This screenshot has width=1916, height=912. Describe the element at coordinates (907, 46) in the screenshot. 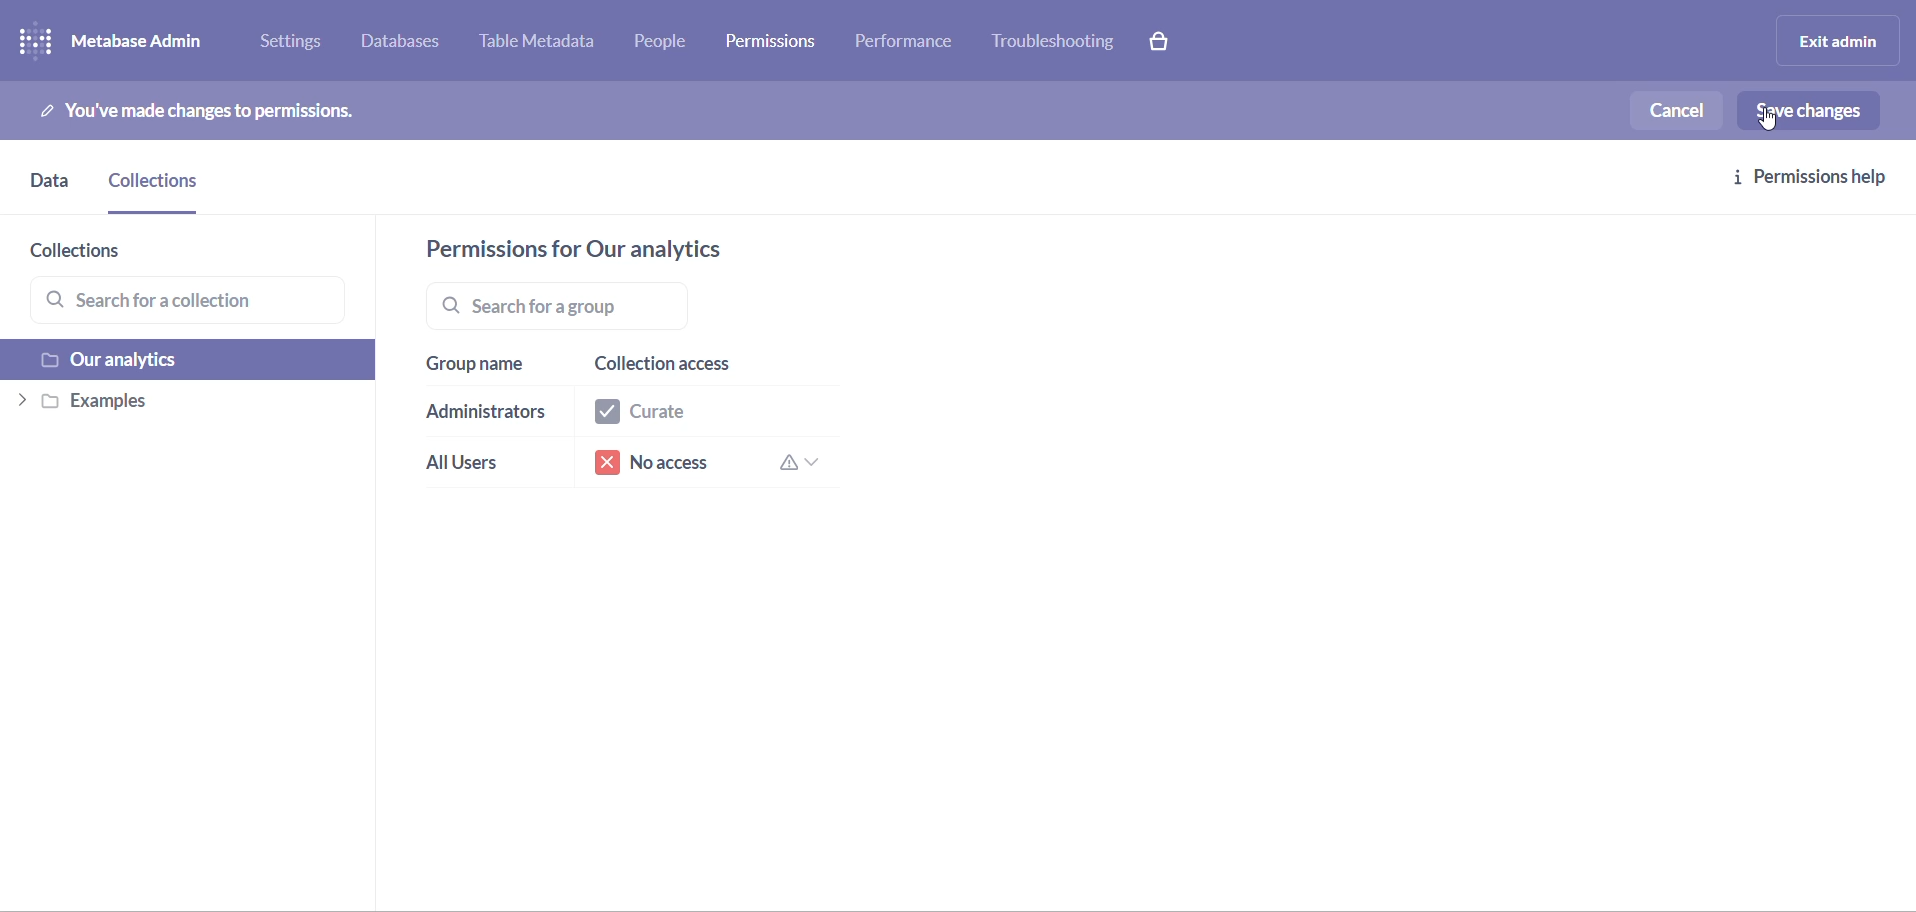

I see `performance` at that location.